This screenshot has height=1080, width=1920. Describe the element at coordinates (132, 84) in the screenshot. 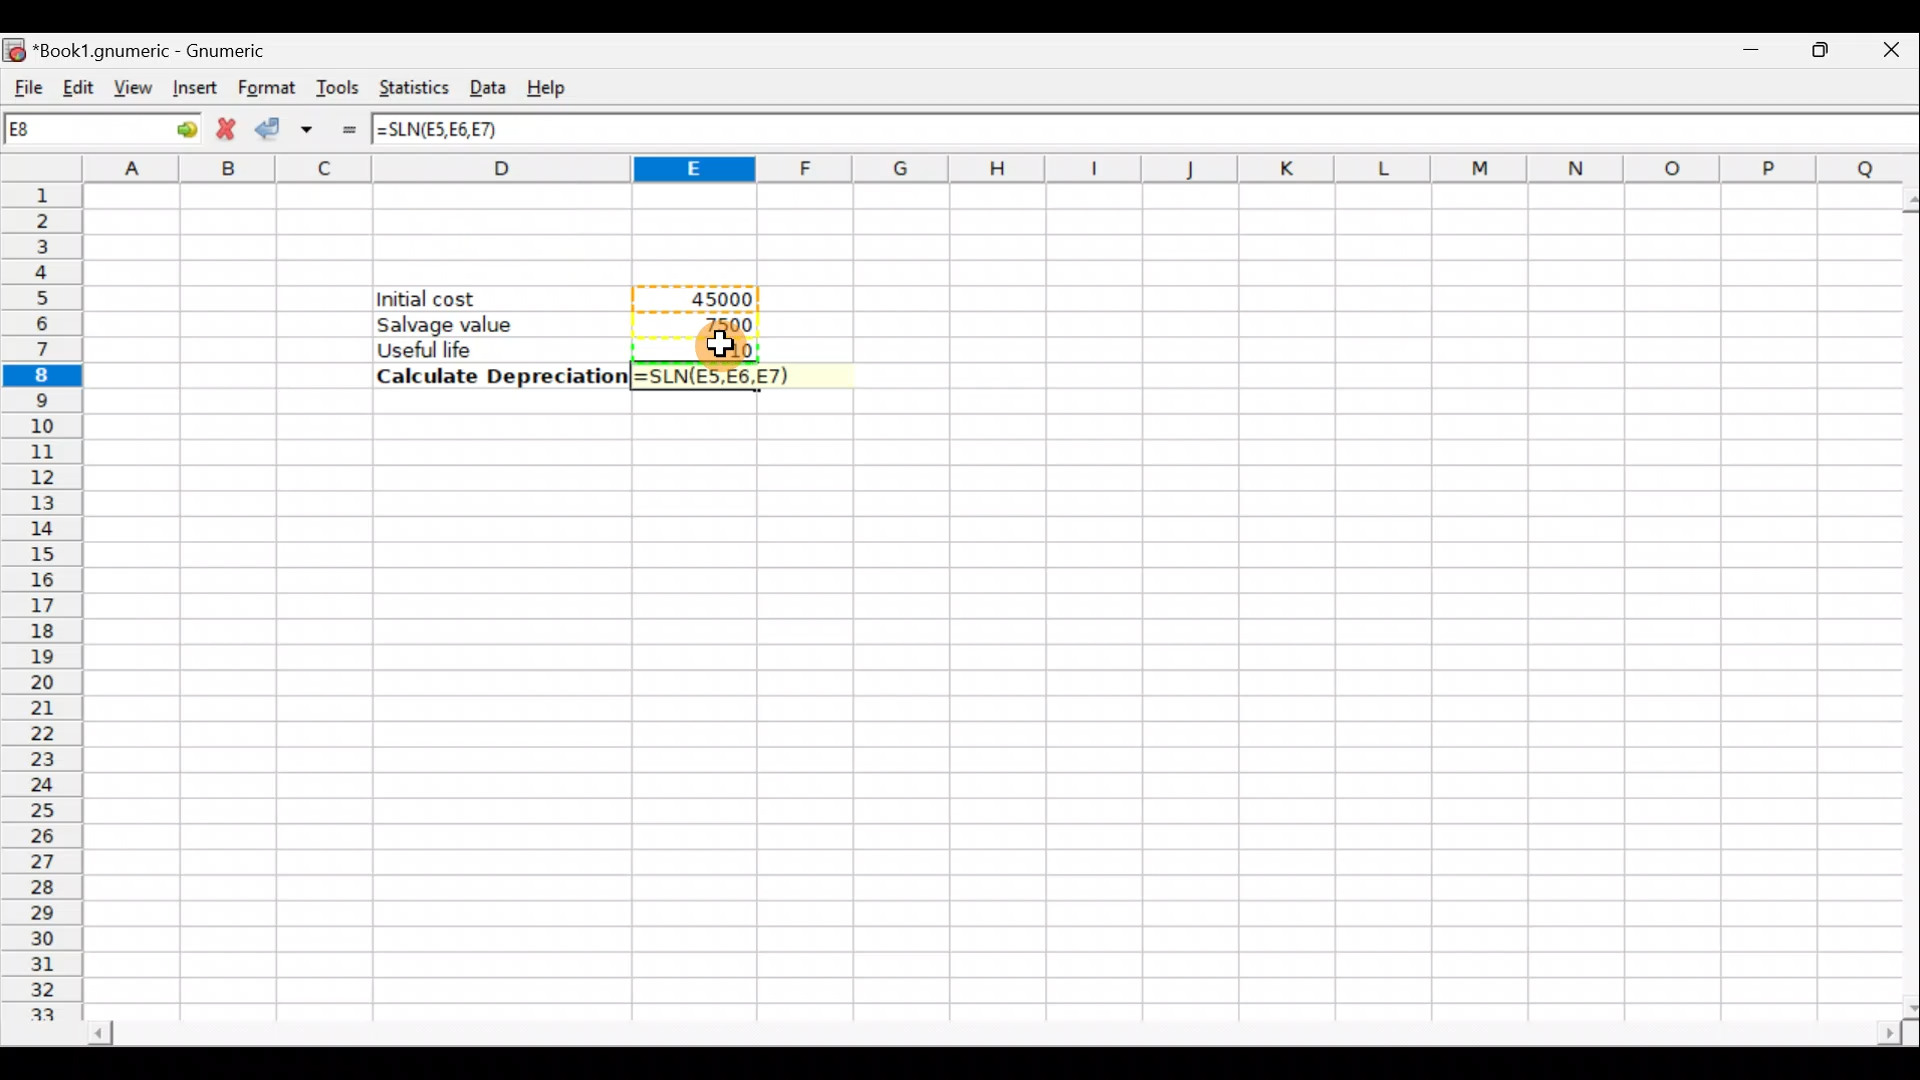

I see `View` at that location.